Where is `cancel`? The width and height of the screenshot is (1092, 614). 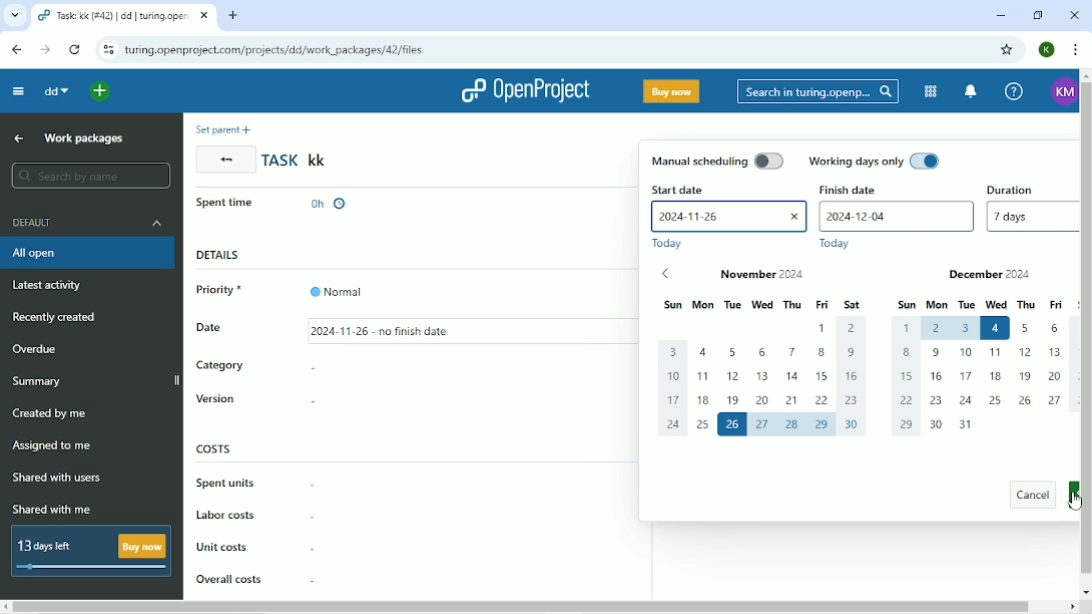 cancel is located at coordinates (1027, 497).